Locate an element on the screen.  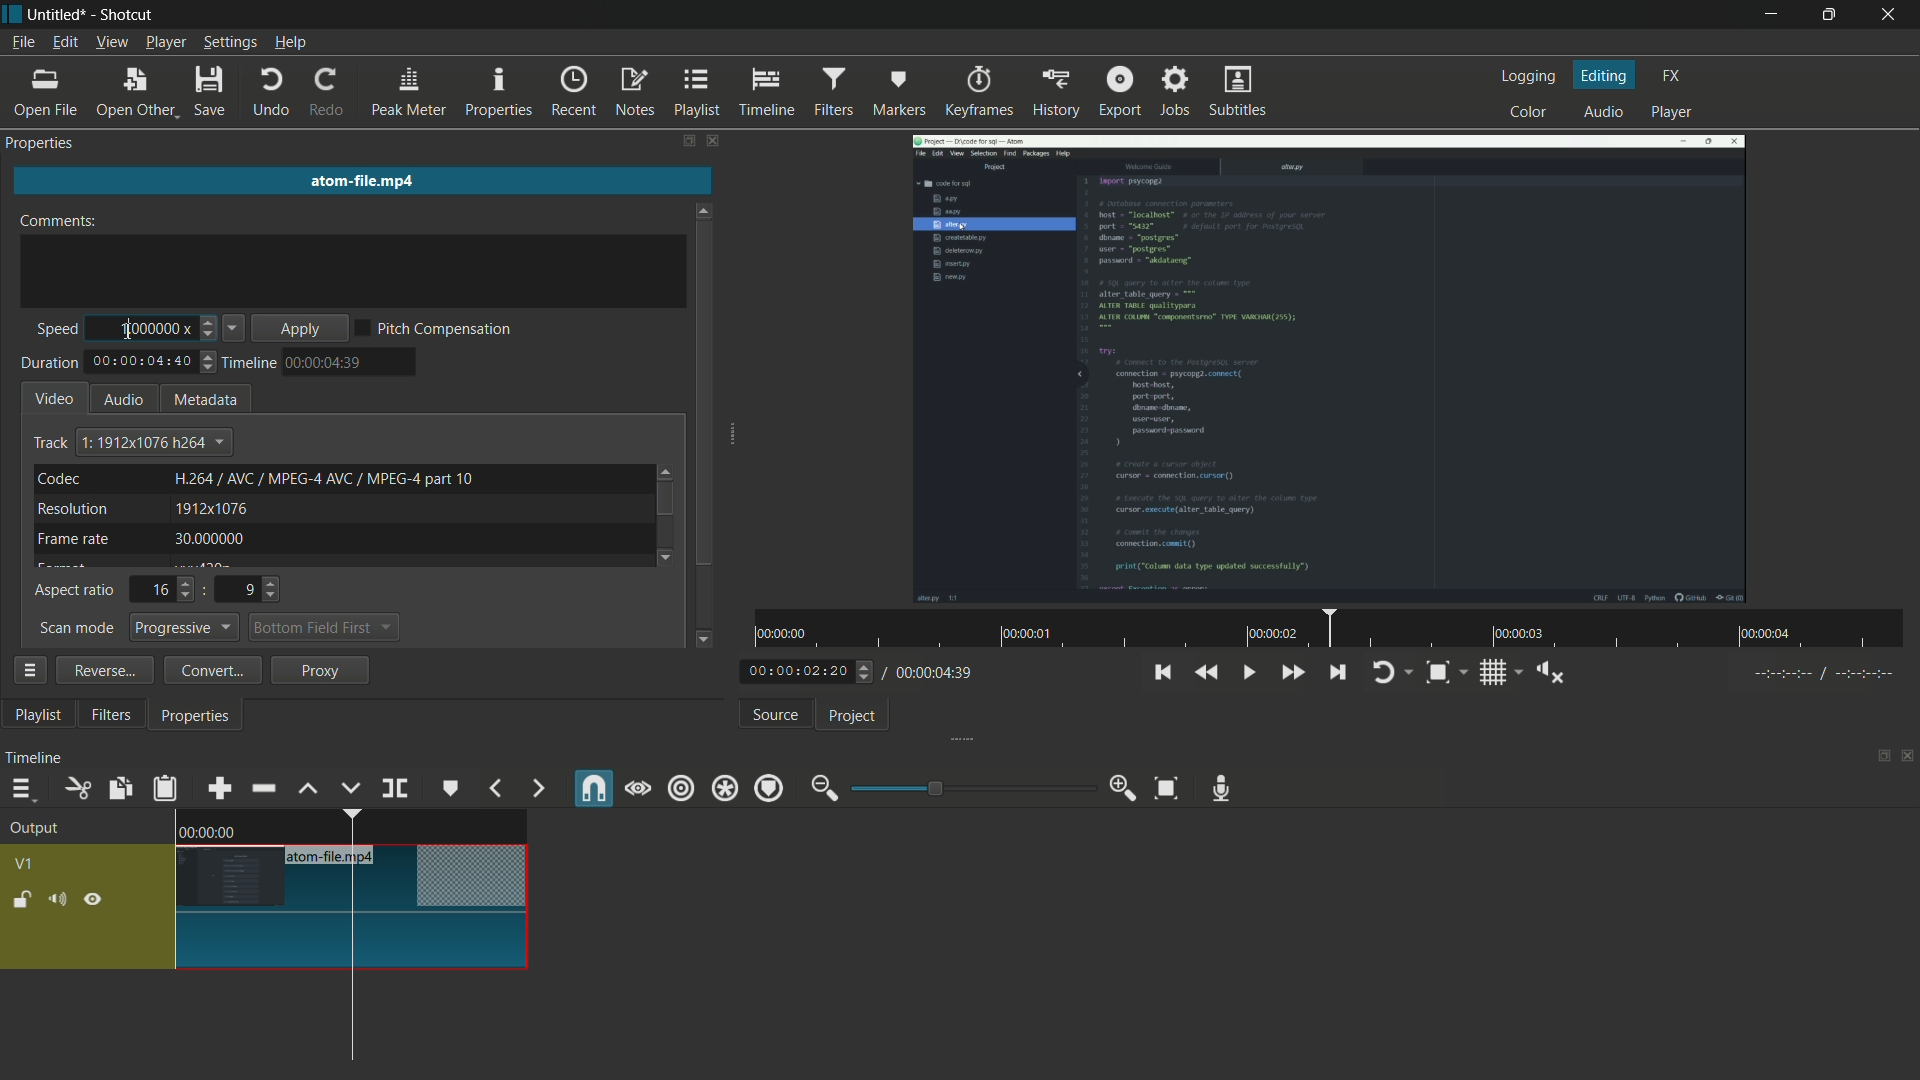
skip to the previous point is located at coordinates (1160, 673).